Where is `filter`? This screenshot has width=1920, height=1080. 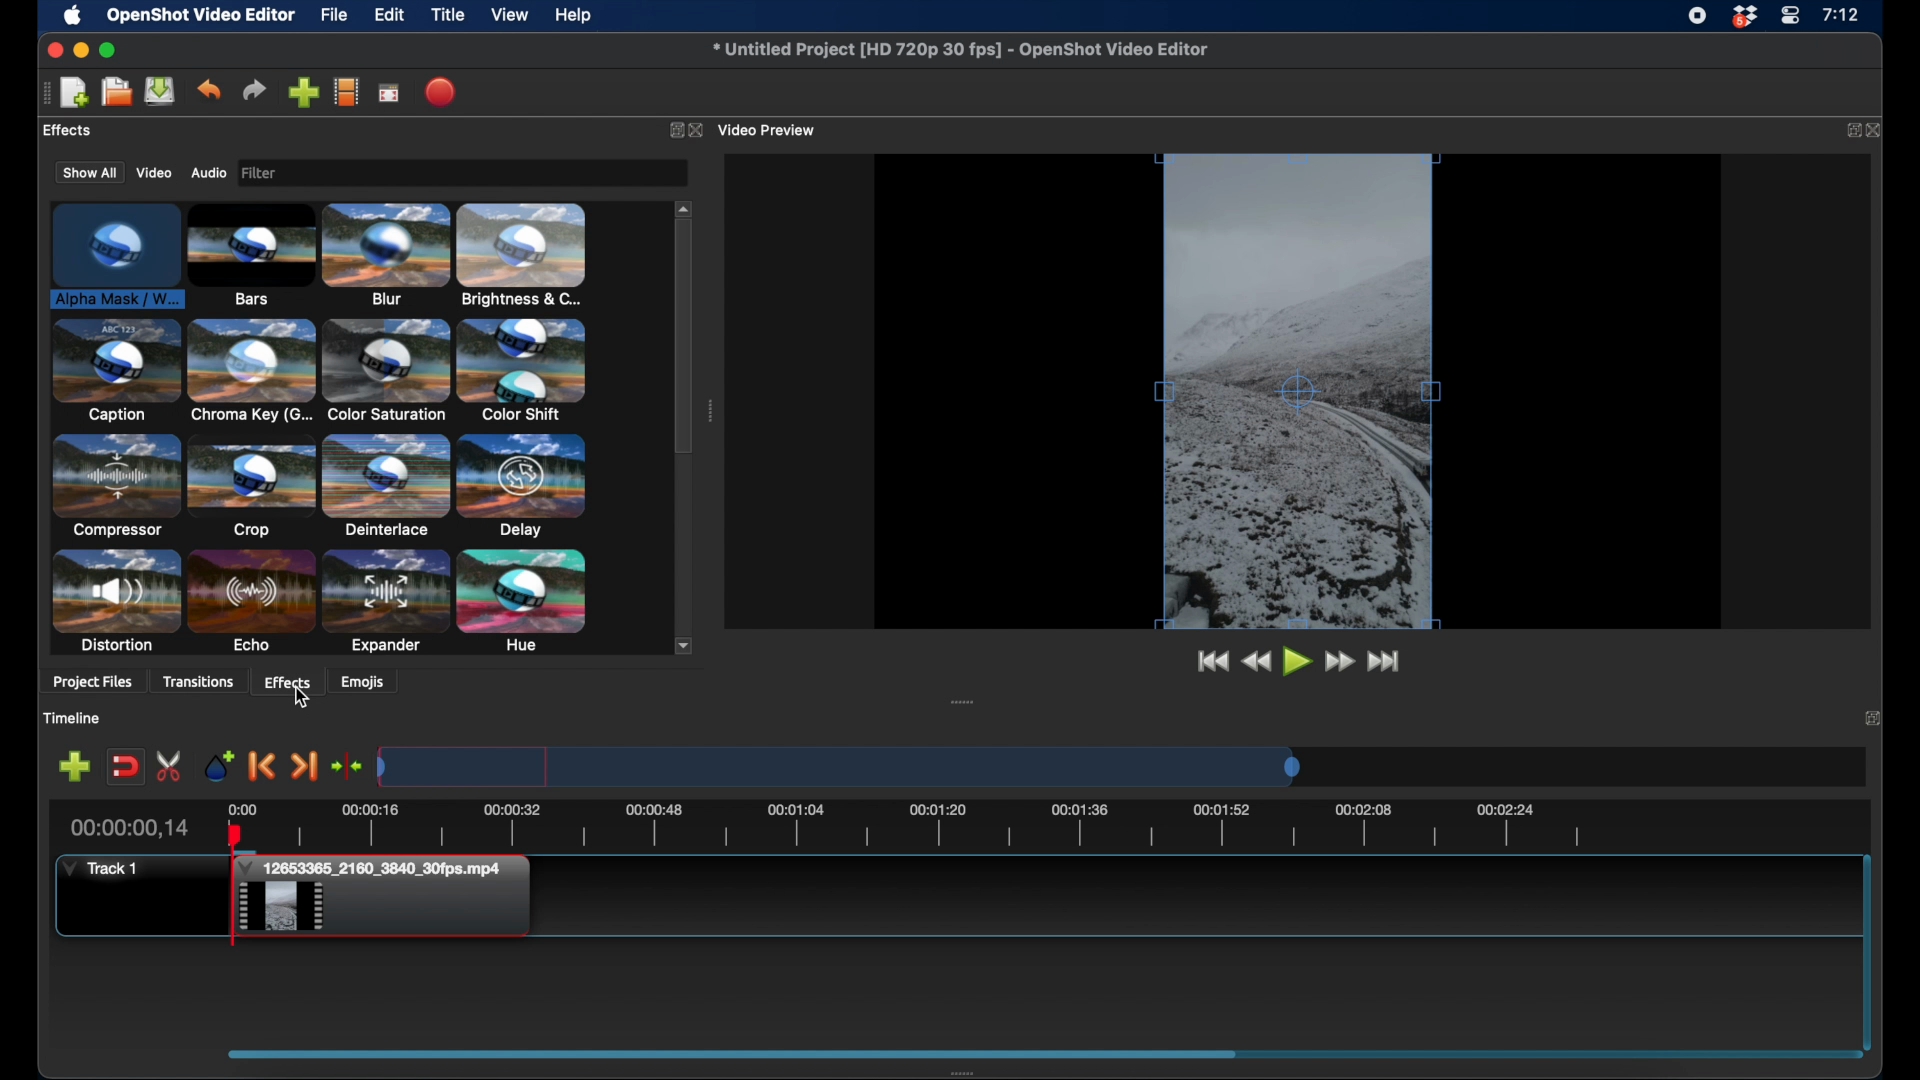 filter is located at coordinates (320, 173).